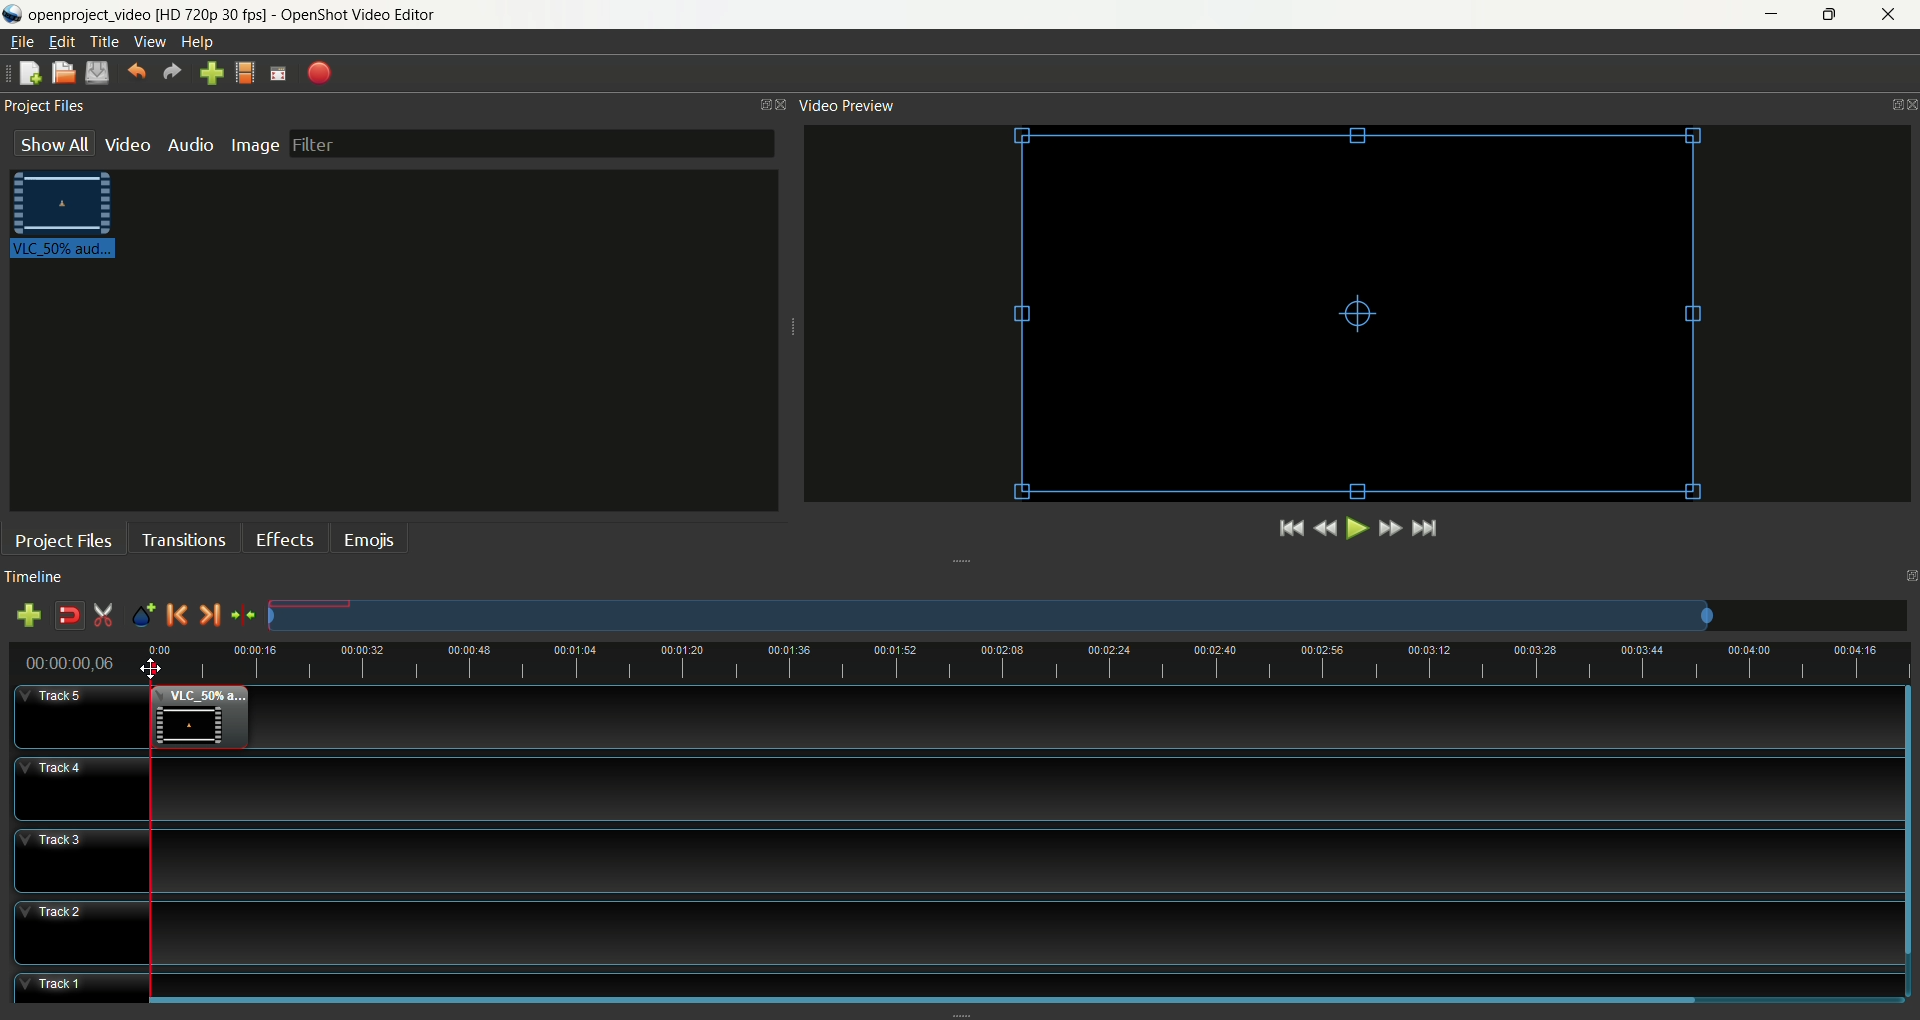 The width and height of the screenshot is (1920, 1020). What do you see at coordinates (83, 719) in the screenshot?
I see `track5` at bounding box center [83, 719].